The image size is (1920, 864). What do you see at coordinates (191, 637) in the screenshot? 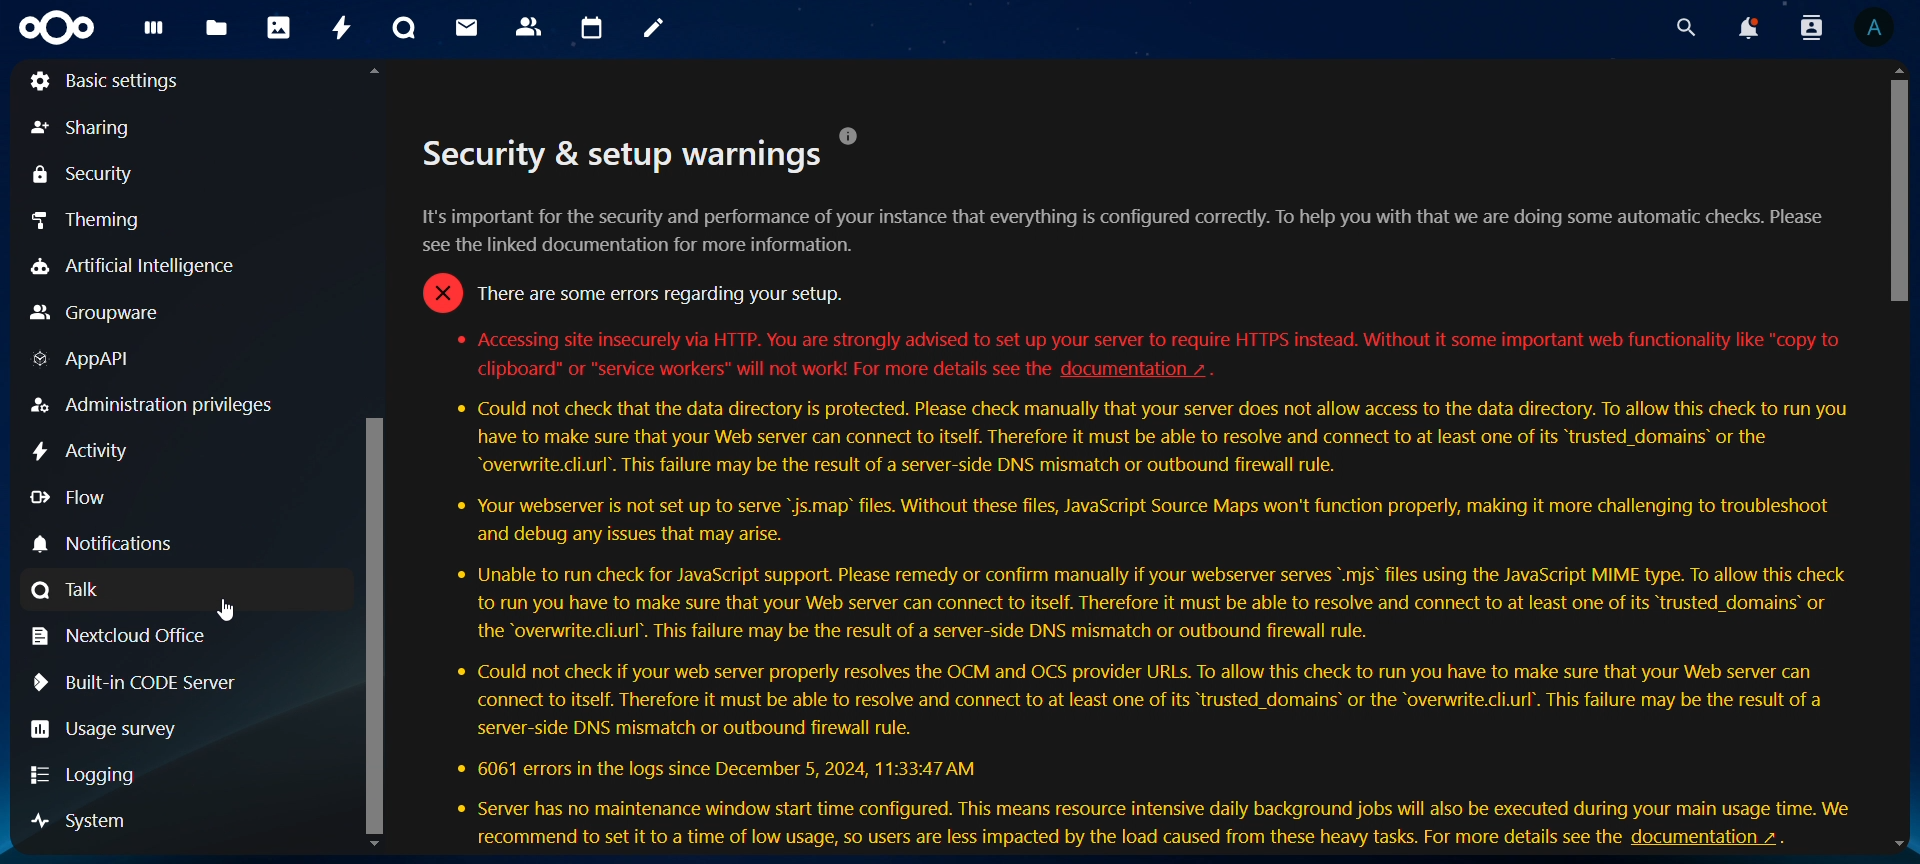
I see `nextcloud office` at bounding box center [191, 637].